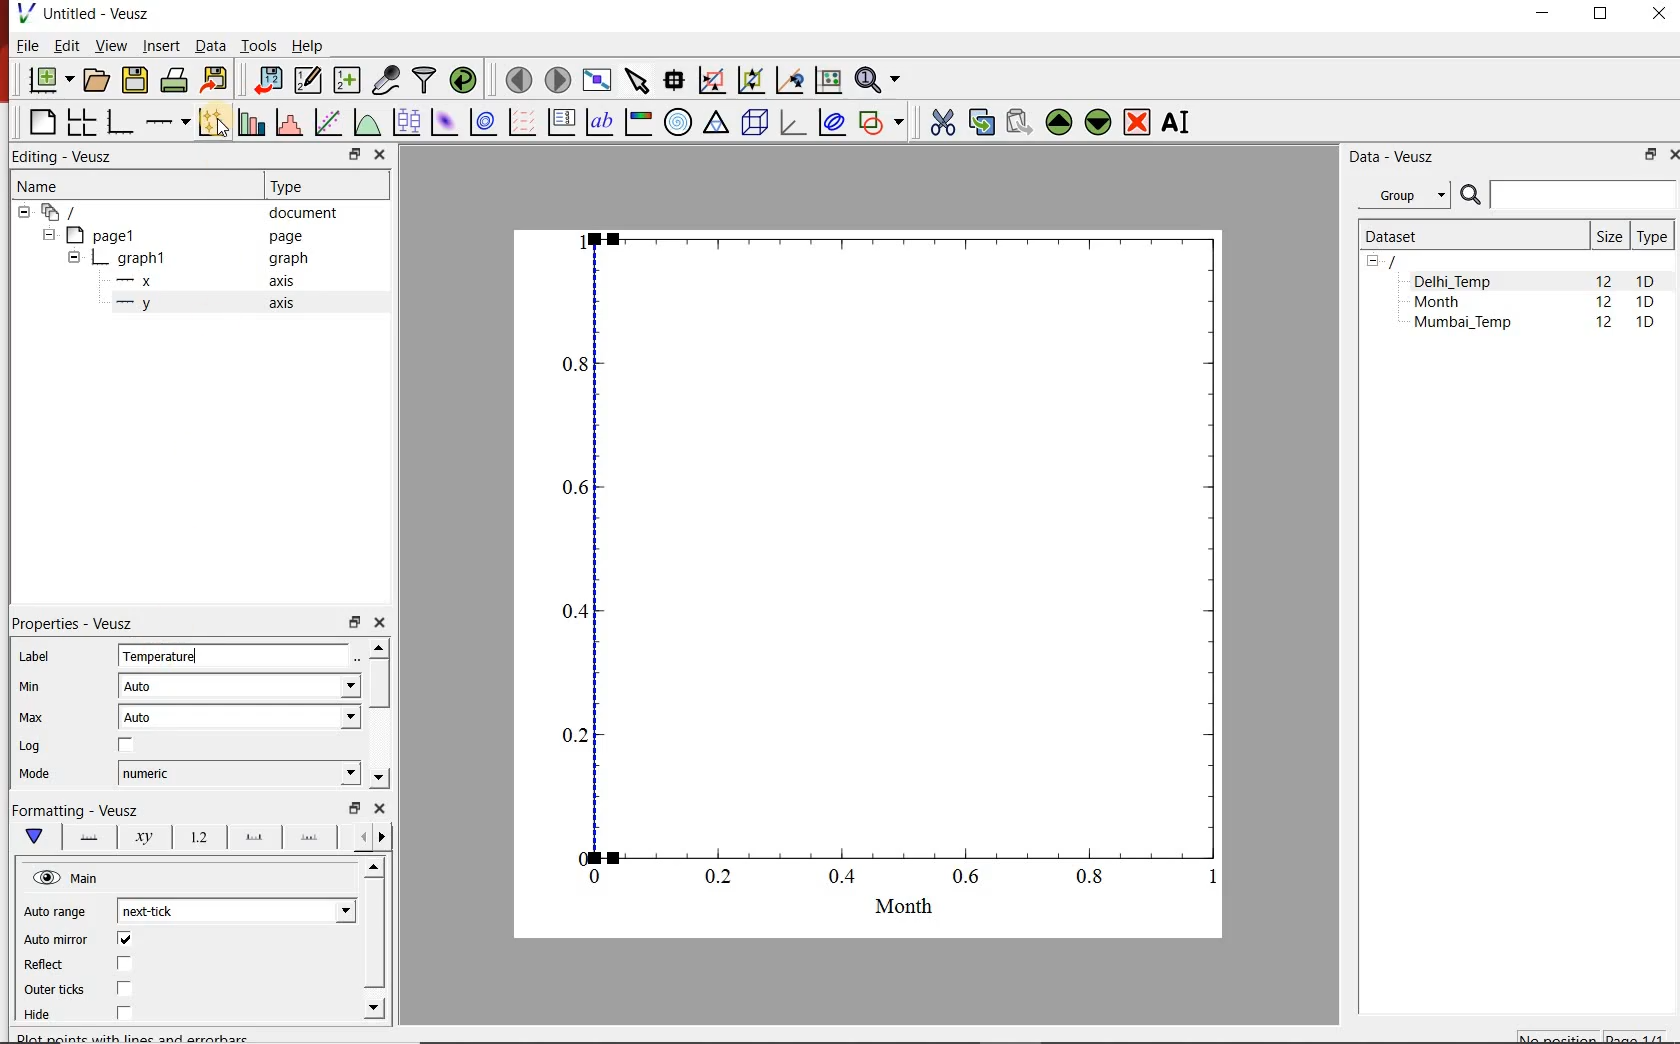 The image size is (1680, 1044). What do you see at coordinates (240, 657) in the screenshot?
I see `Temperature` at bounding box center [240, 657].